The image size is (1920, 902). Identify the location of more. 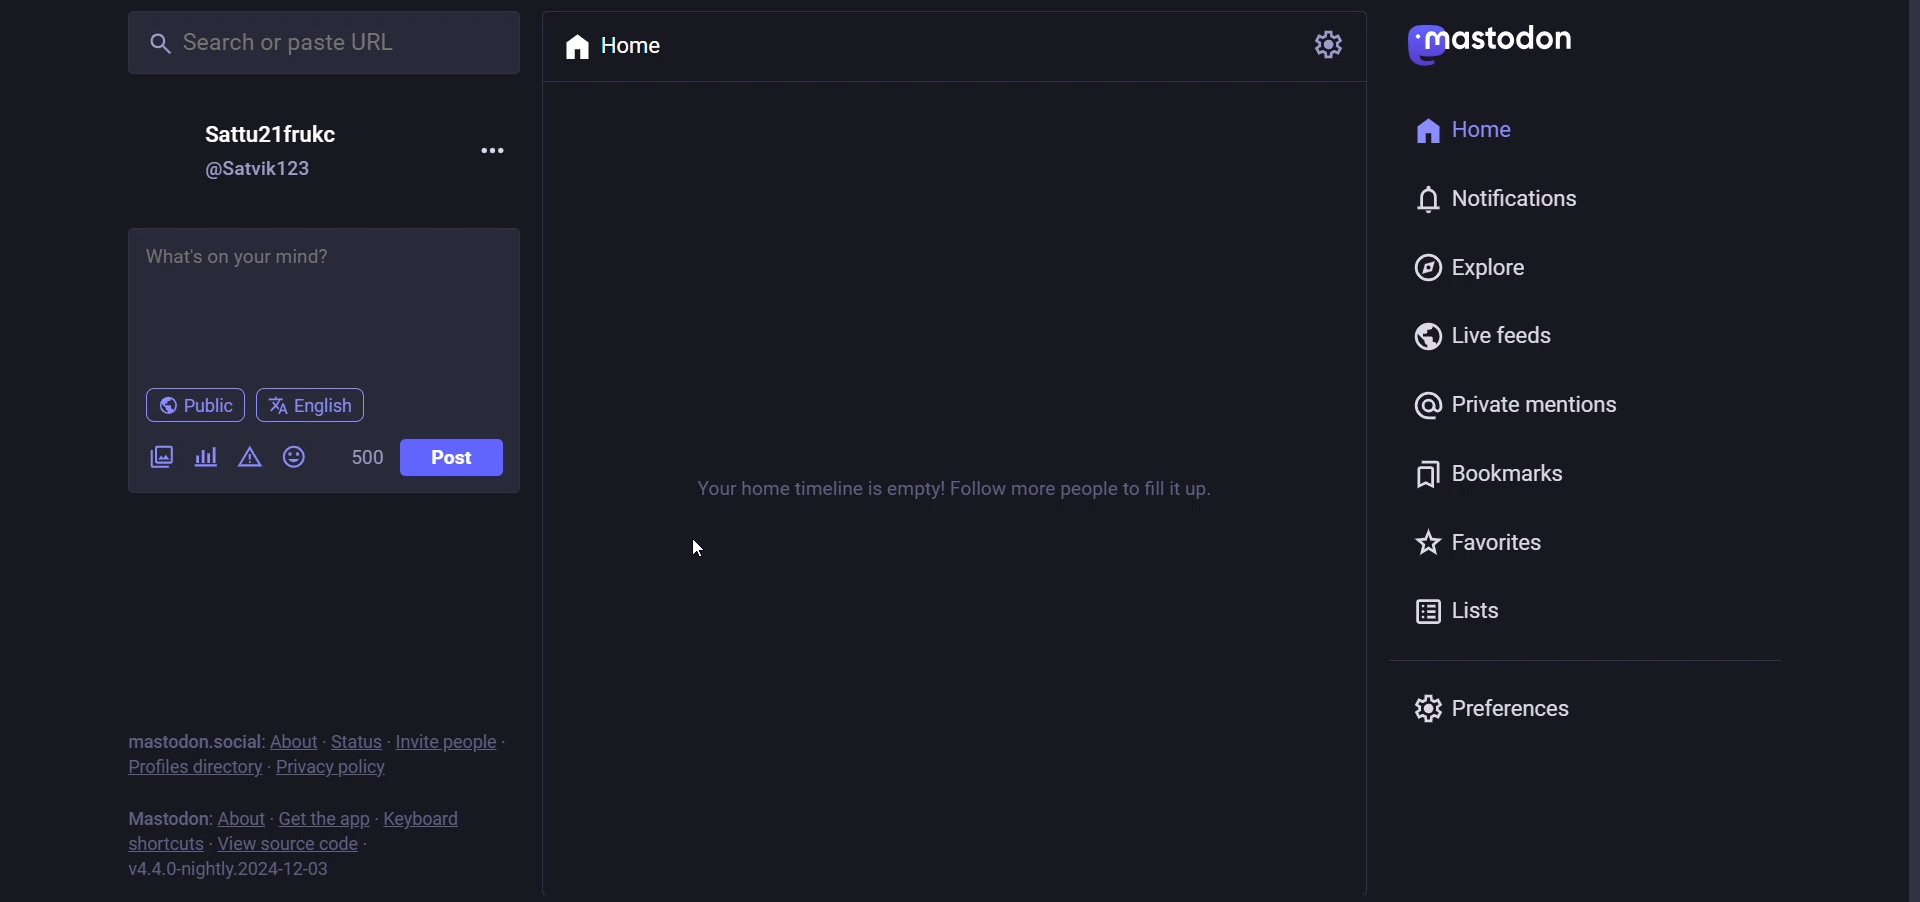
(498, 146).